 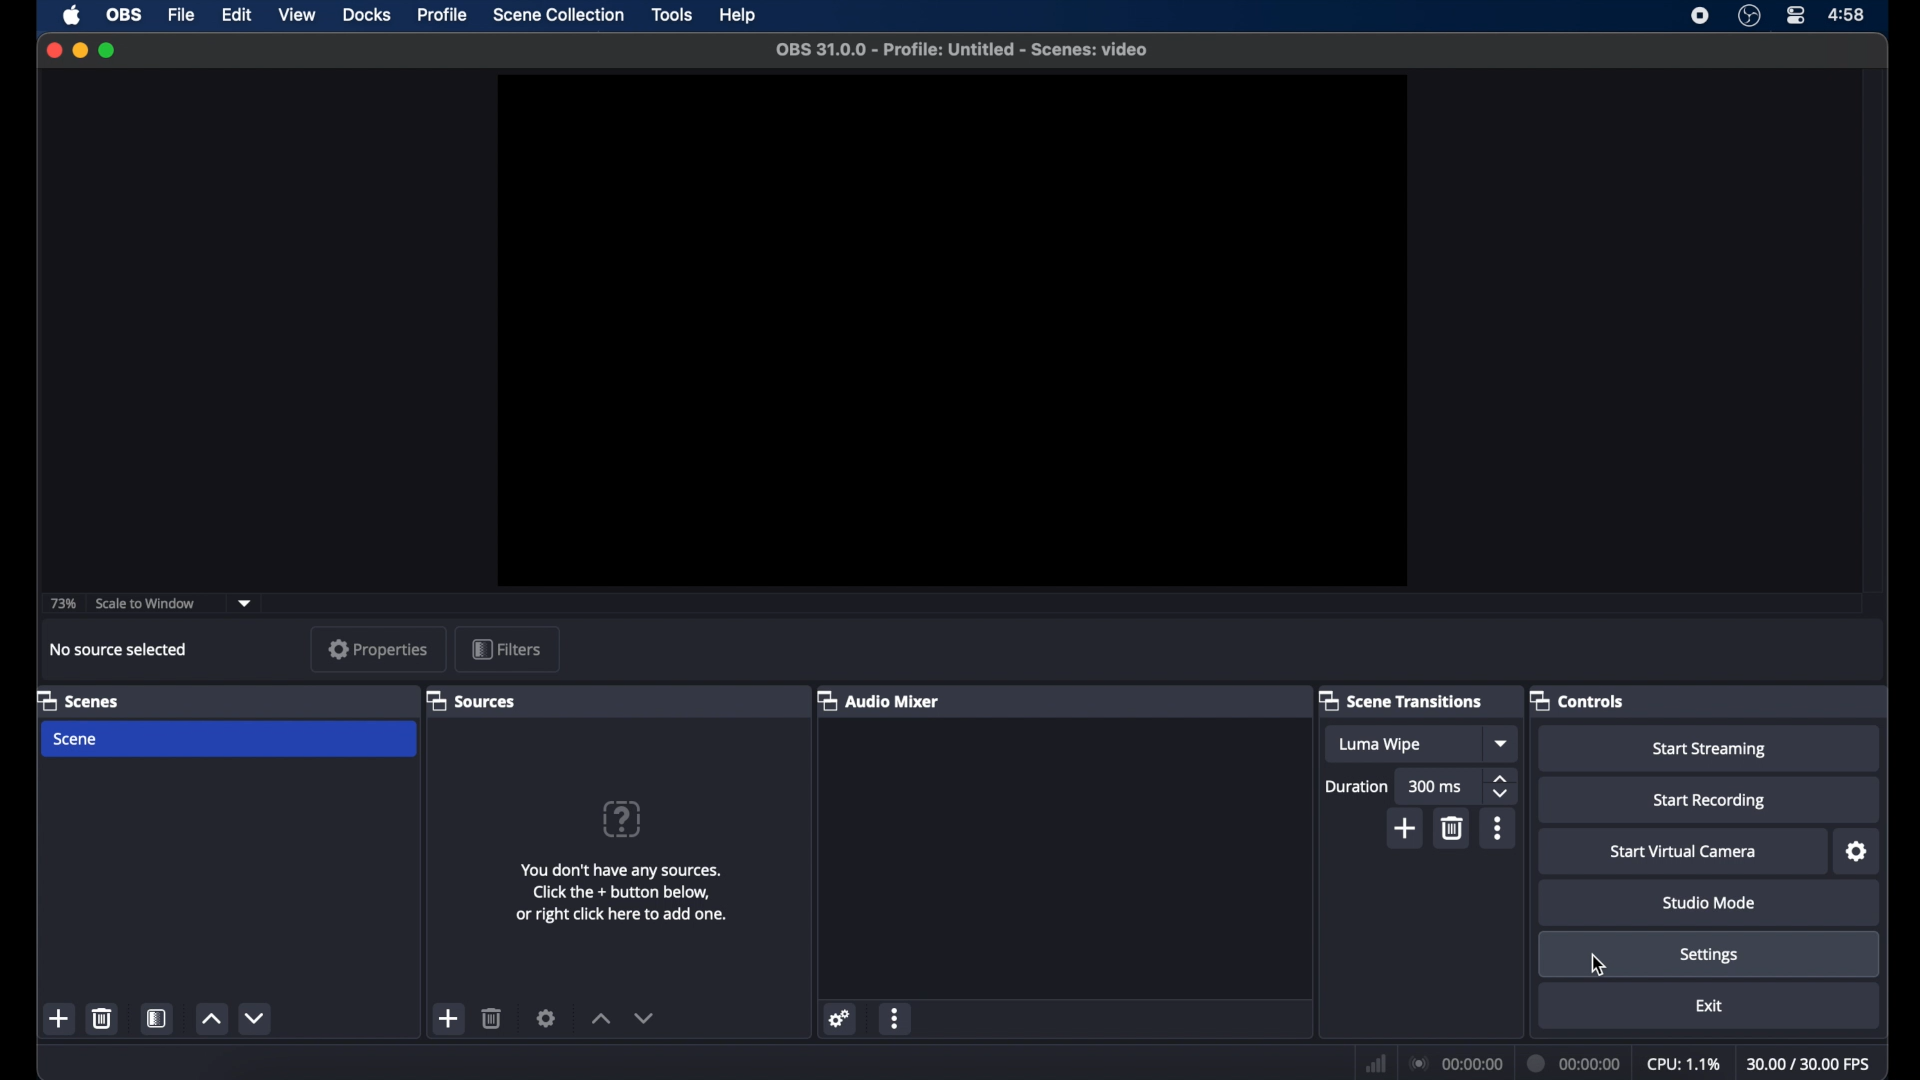 I want to click on You don't have any sources.
Click the + button below,
or right click here to add one., so click(x=615, y=894).